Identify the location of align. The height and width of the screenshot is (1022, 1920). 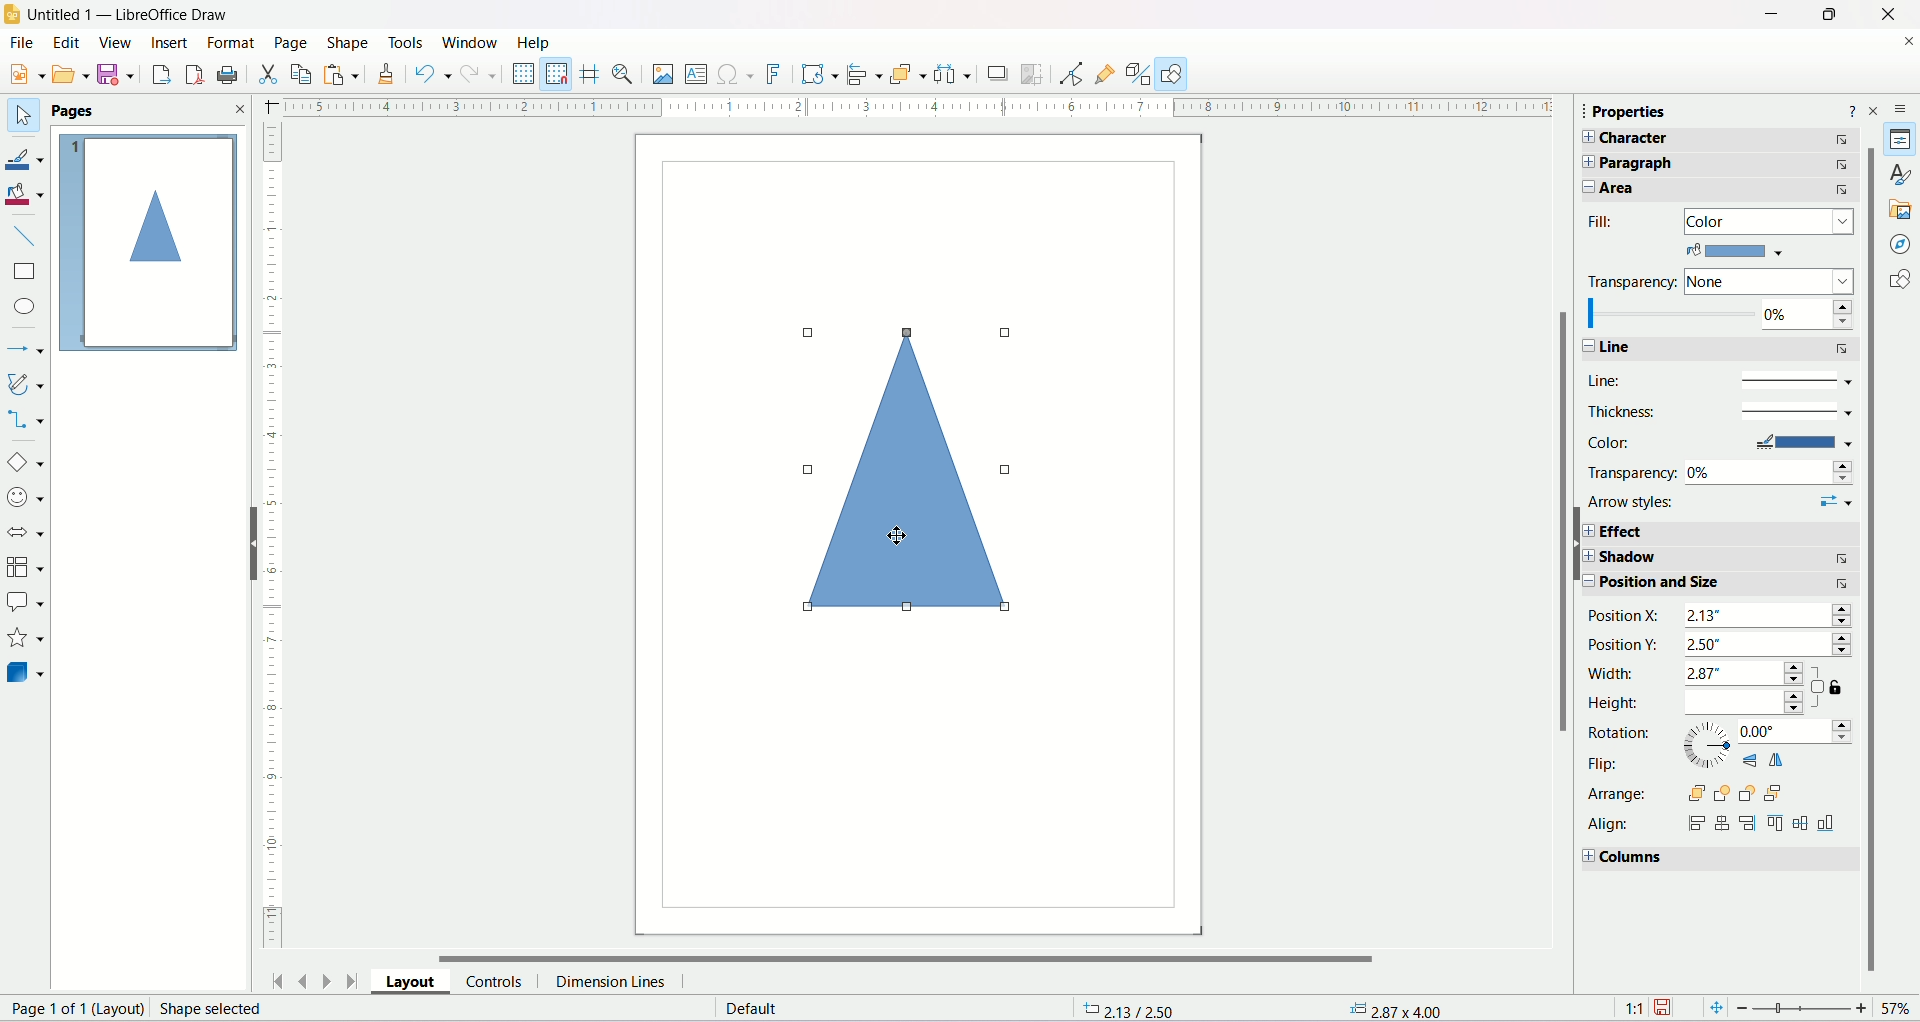
(1713, 824).